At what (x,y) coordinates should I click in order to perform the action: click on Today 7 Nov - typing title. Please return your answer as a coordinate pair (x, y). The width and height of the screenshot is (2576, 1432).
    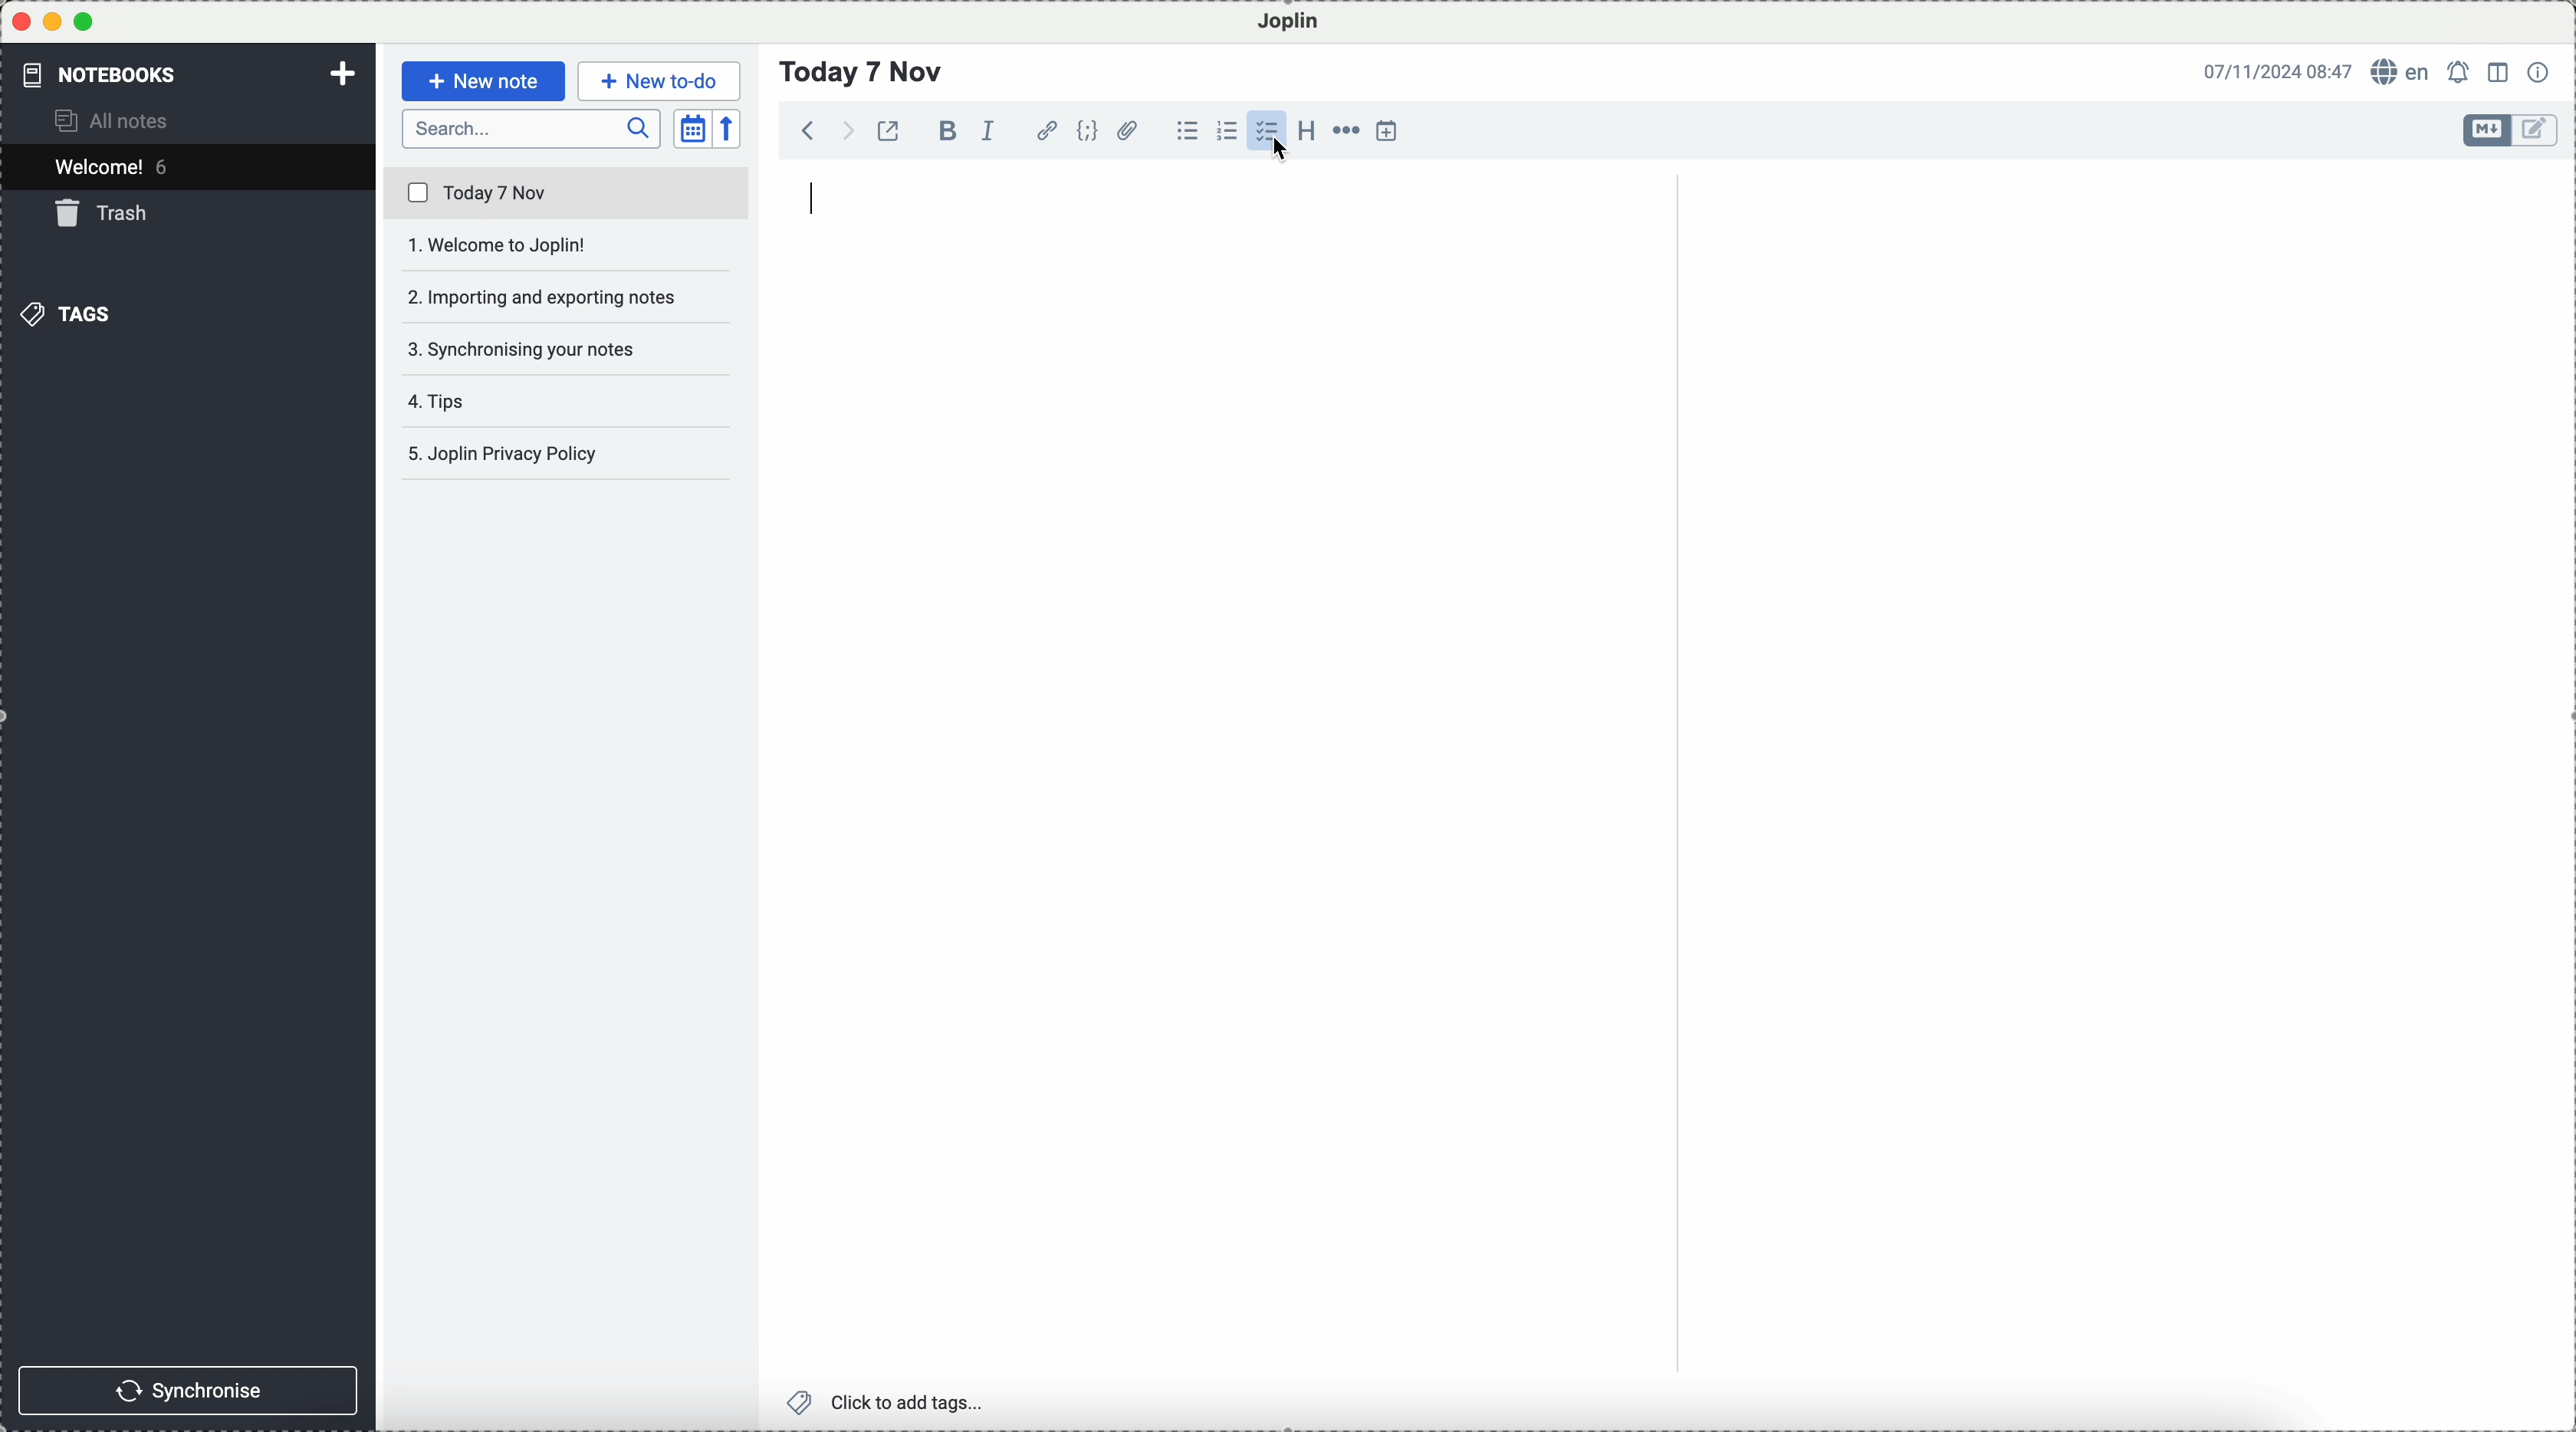
    Looking at the image, I should click on (863, 72).